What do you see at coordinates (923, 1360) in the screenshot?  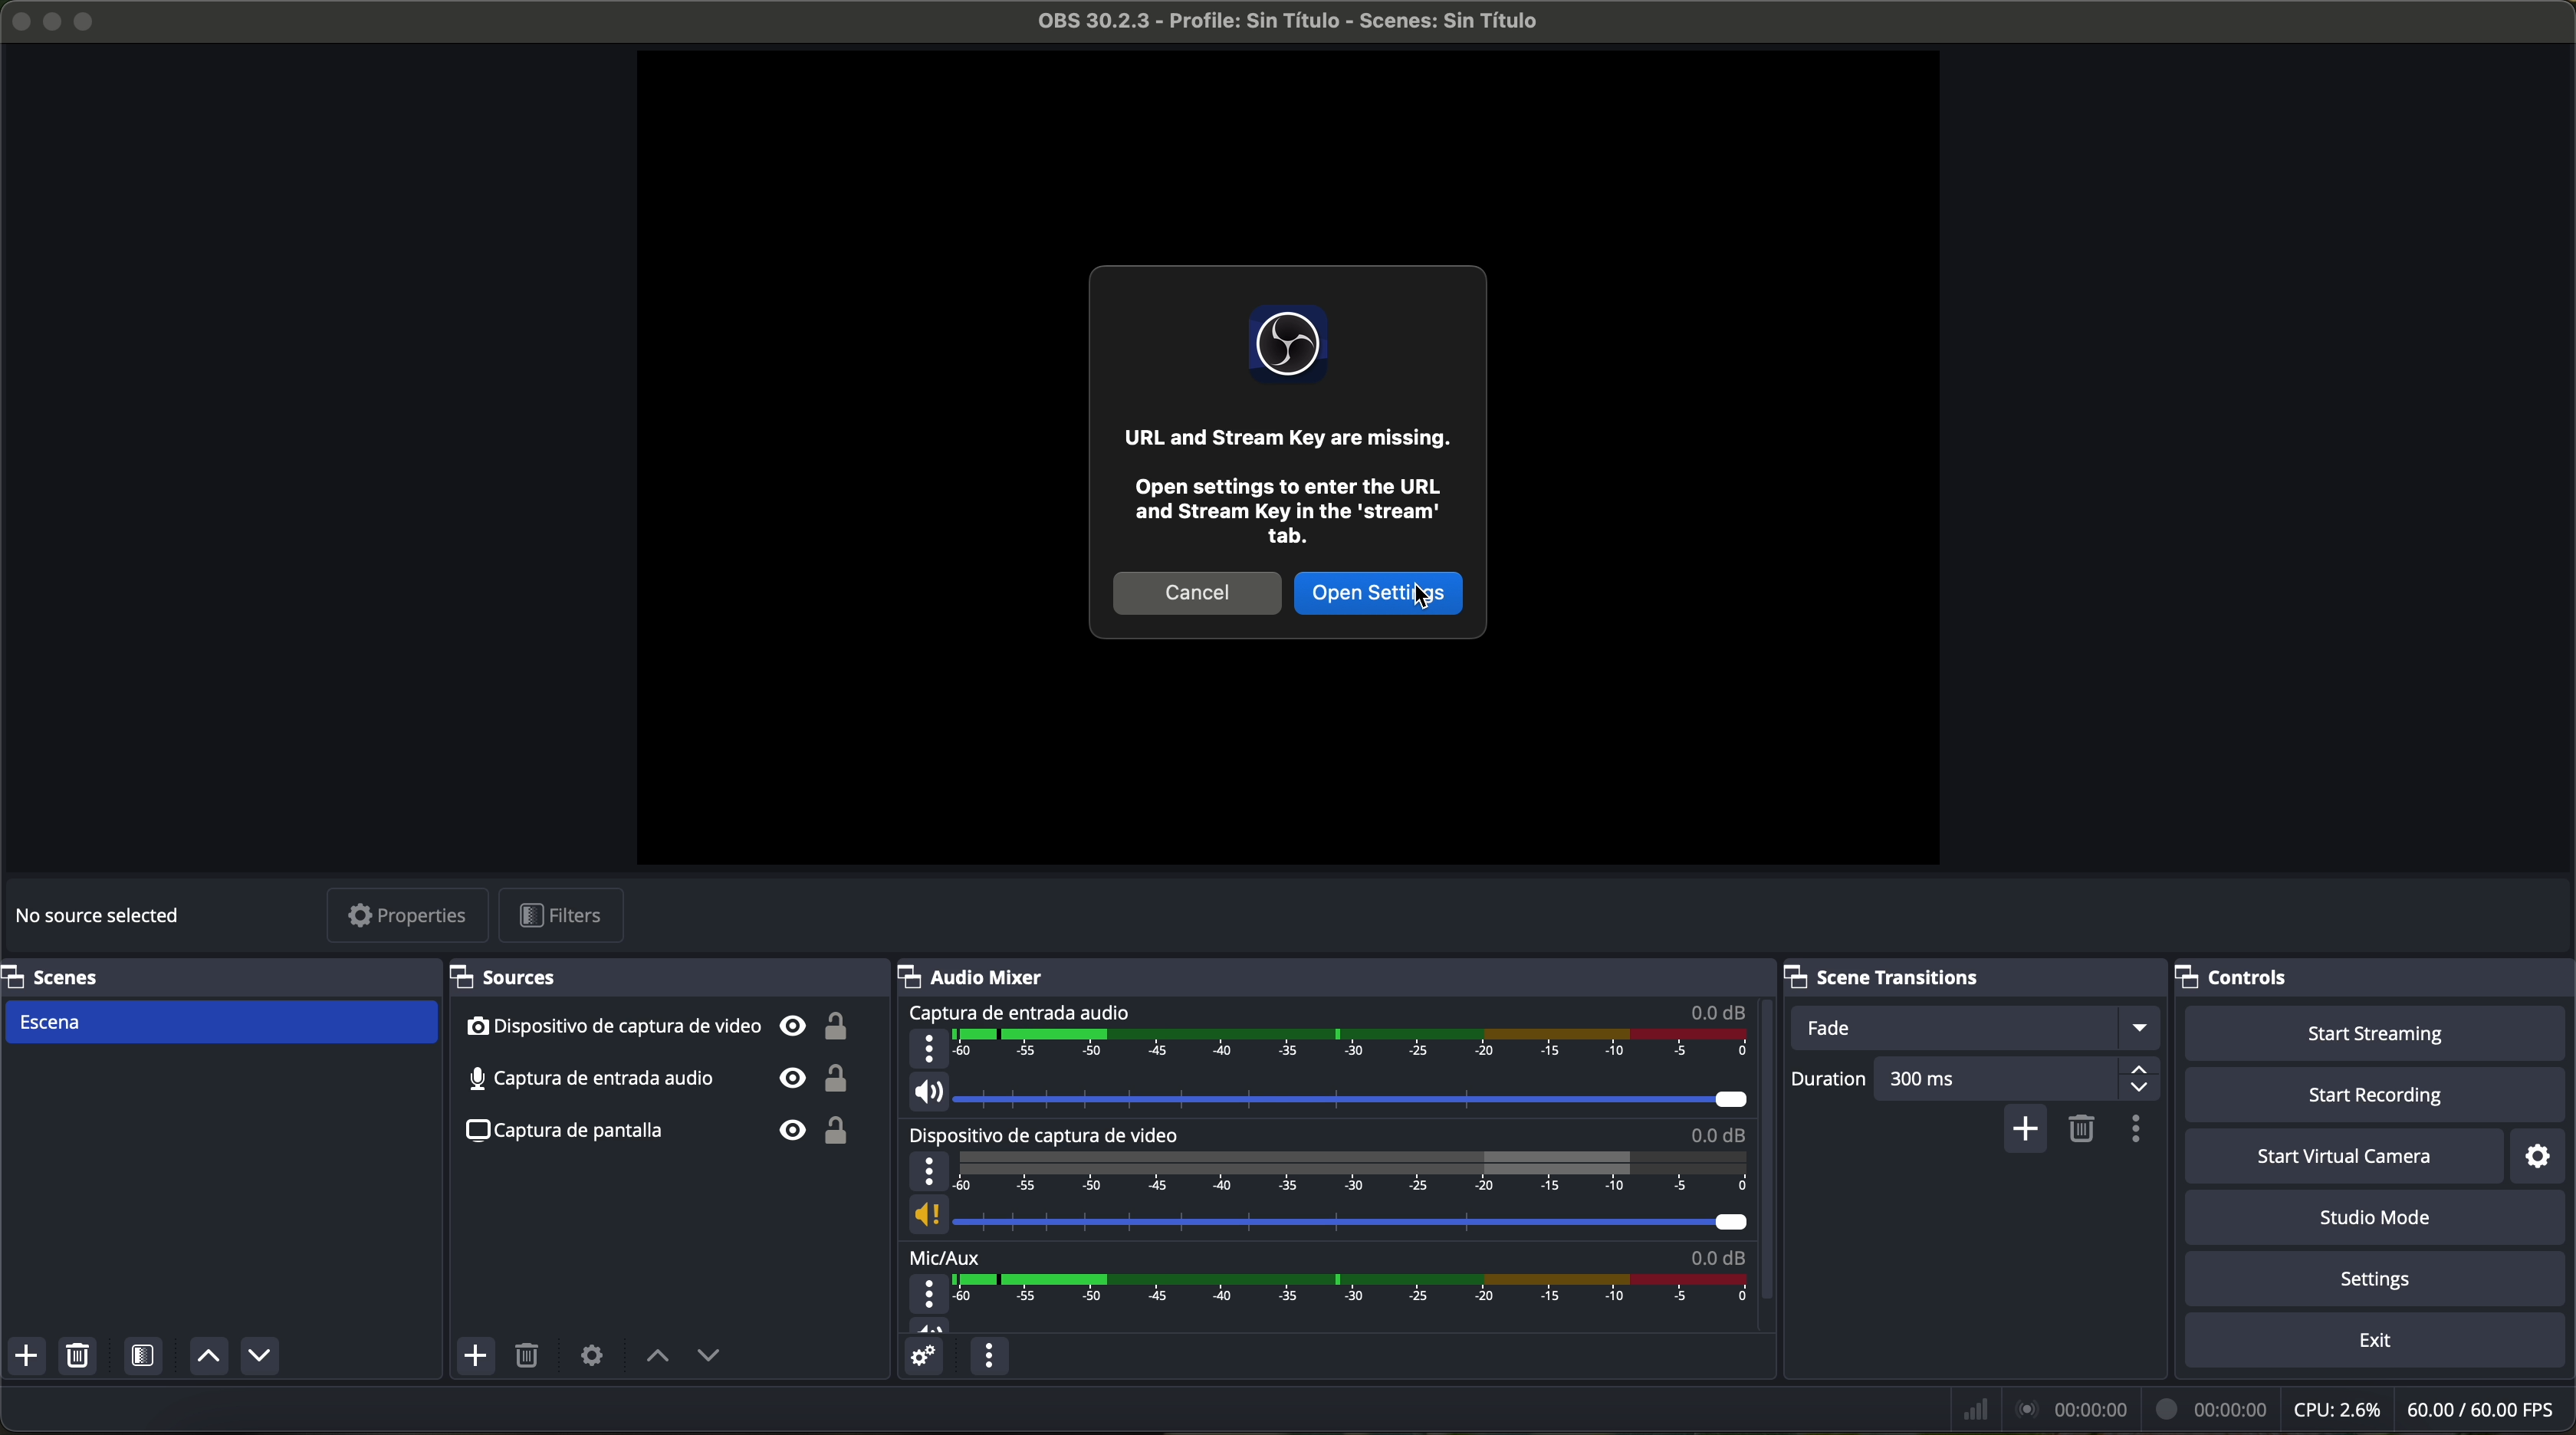 I see `advanced audio properties` at bounding box center [923, 1360].